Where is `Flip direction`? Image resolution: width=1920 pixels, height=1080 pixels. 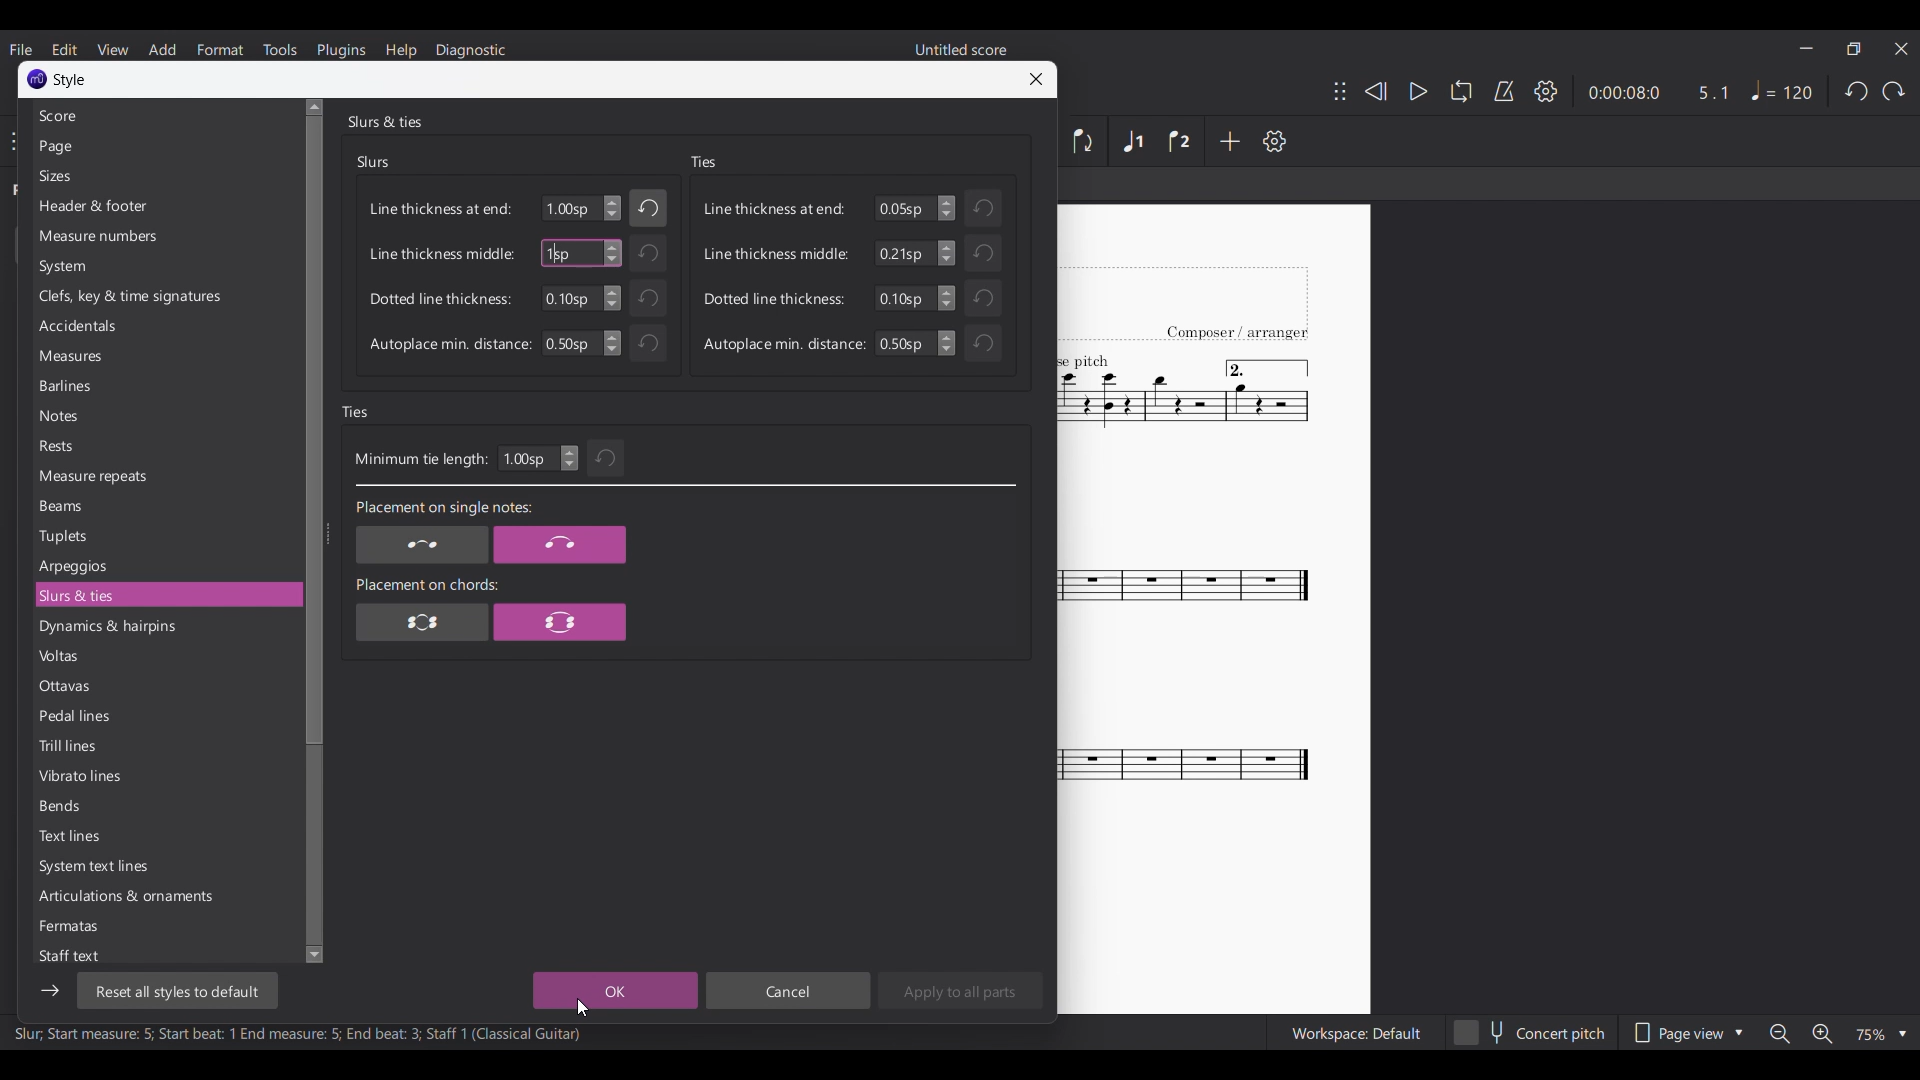 Flip direction is located at coordinates (1084, 141).